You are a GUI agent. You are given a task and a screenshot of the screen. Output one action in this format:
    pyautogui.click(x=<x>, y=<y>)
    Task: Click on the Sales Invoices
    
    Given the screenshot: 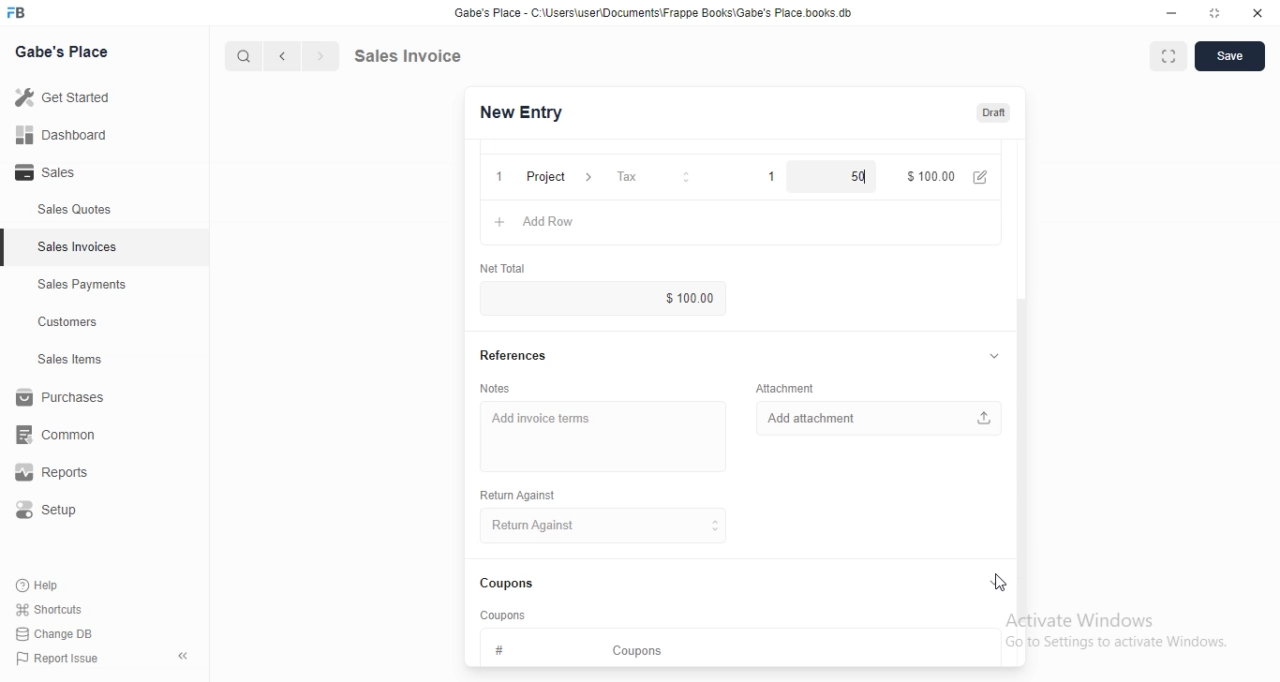 What is the action you would take?
    pyautogui.click(x=79, y=247)
    